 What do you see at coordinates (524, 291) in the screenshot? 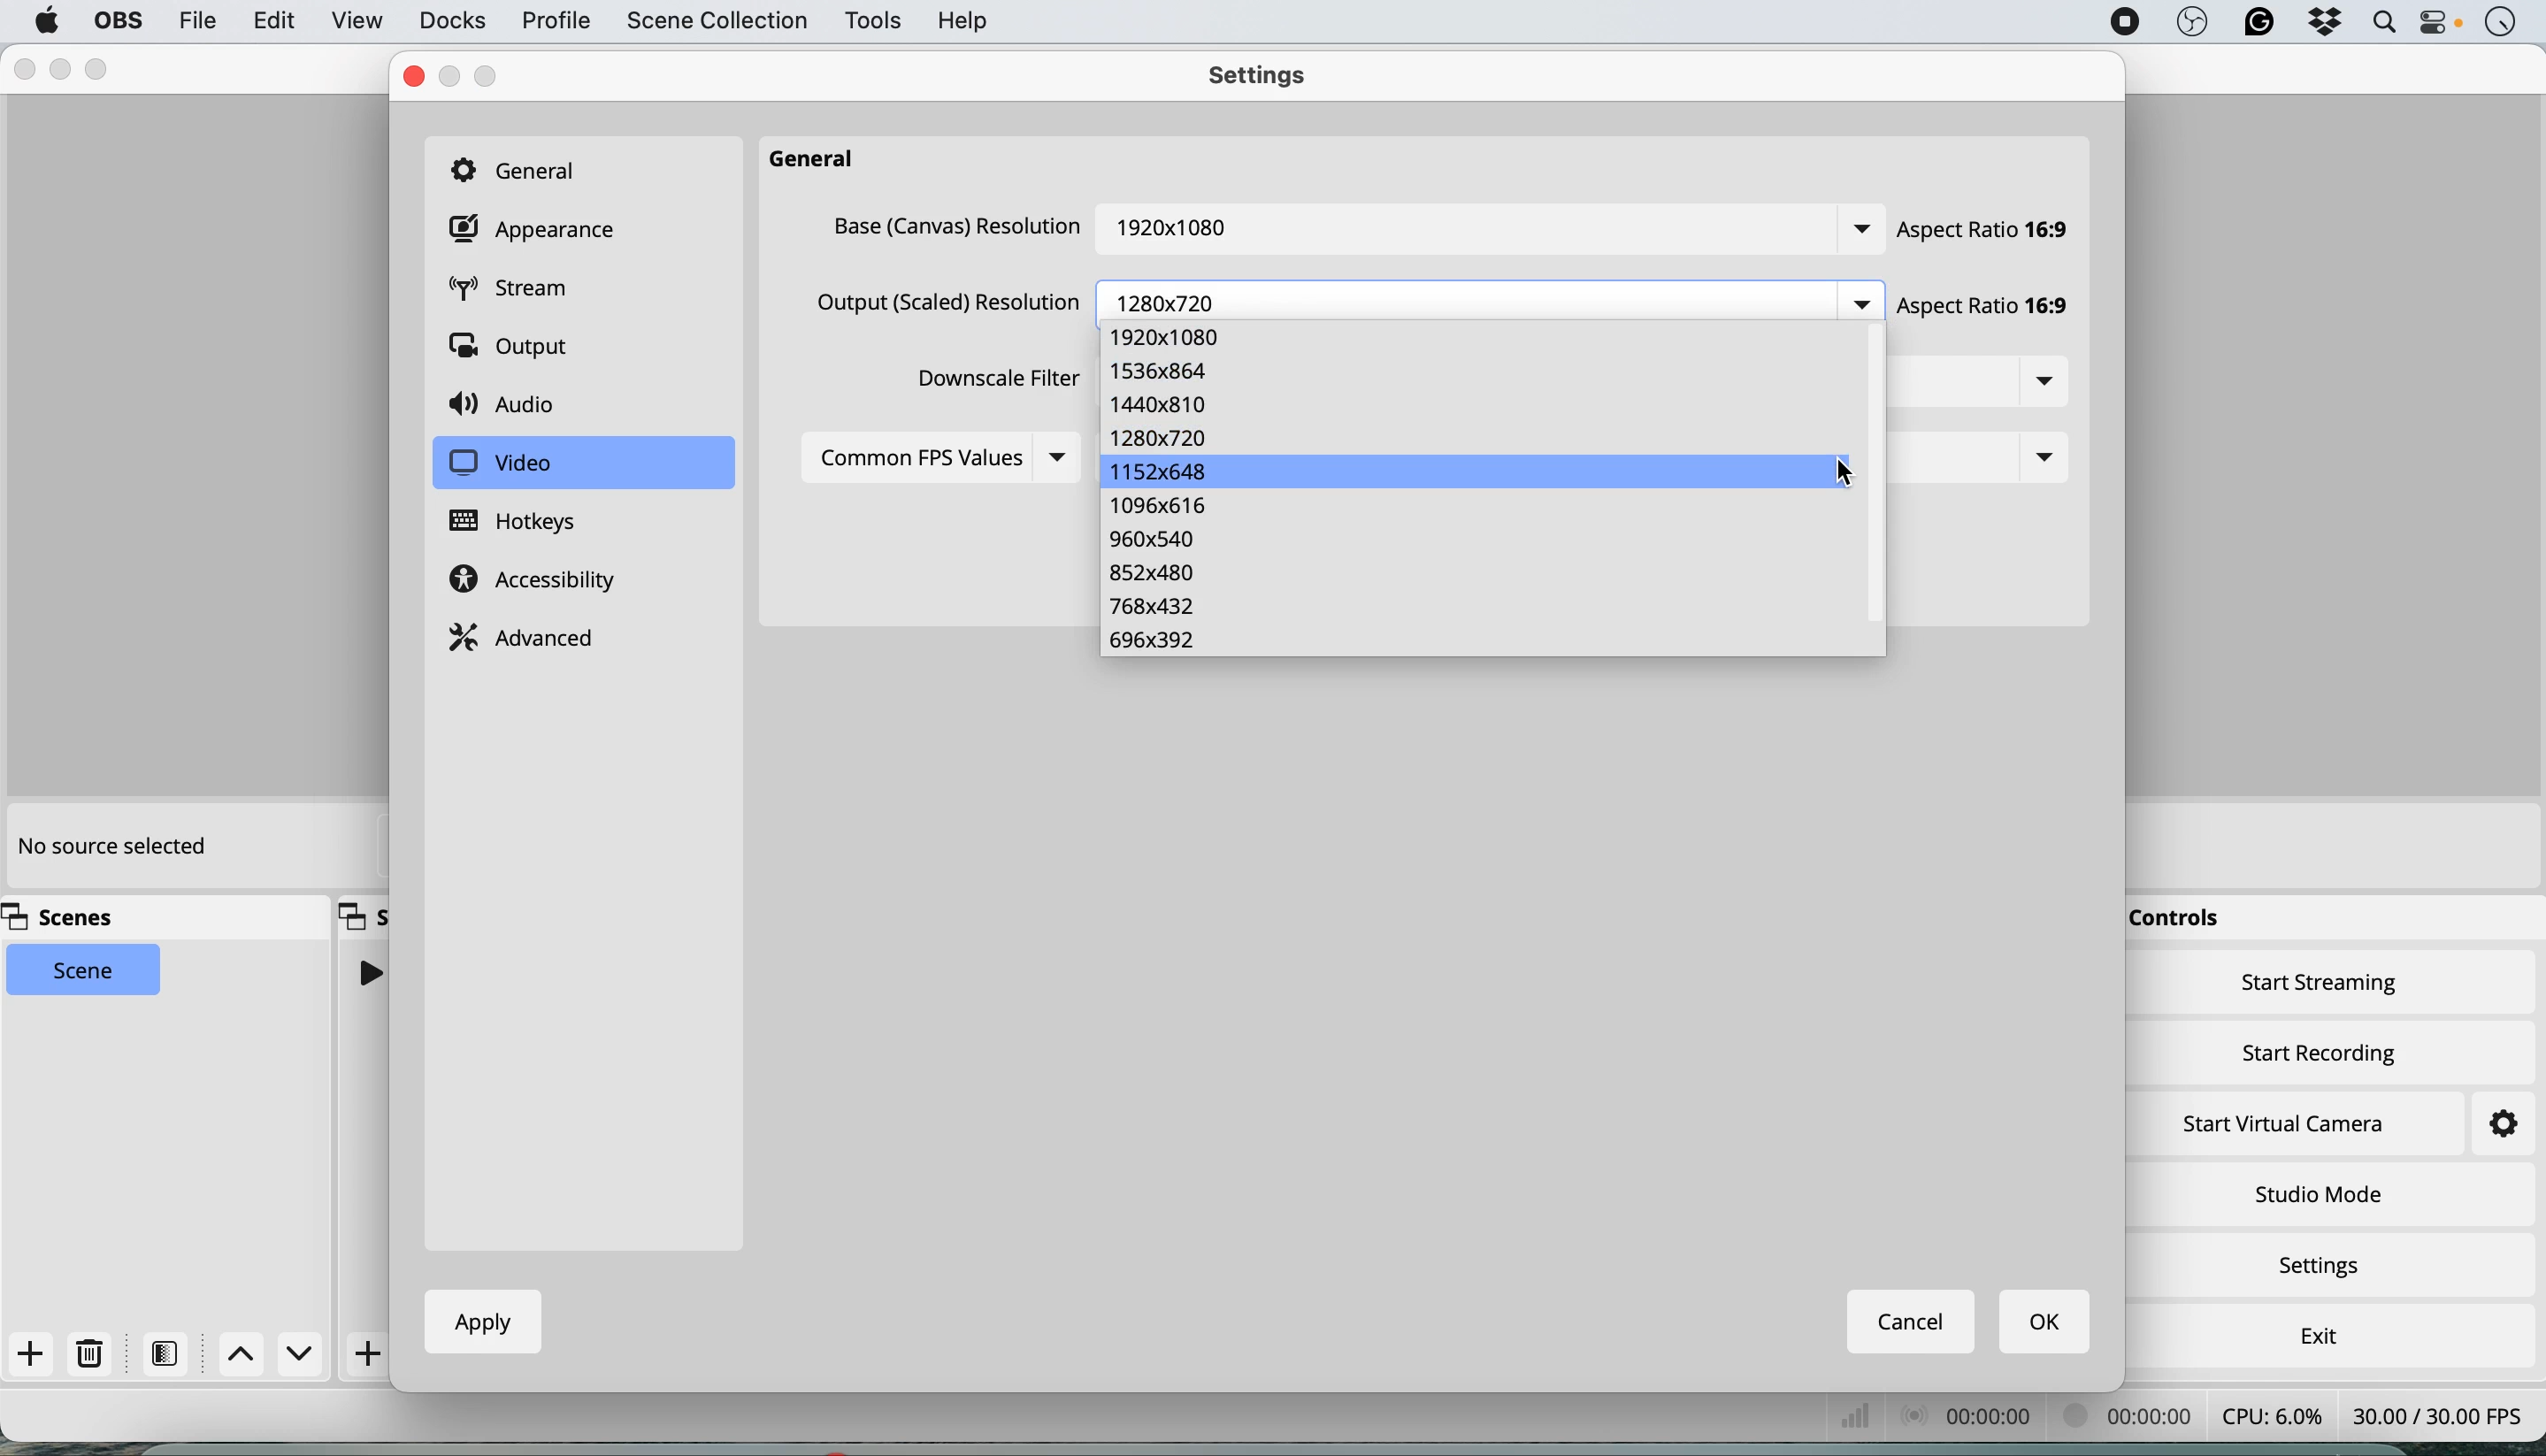
I see `stream` at bounding box center [524, 291].